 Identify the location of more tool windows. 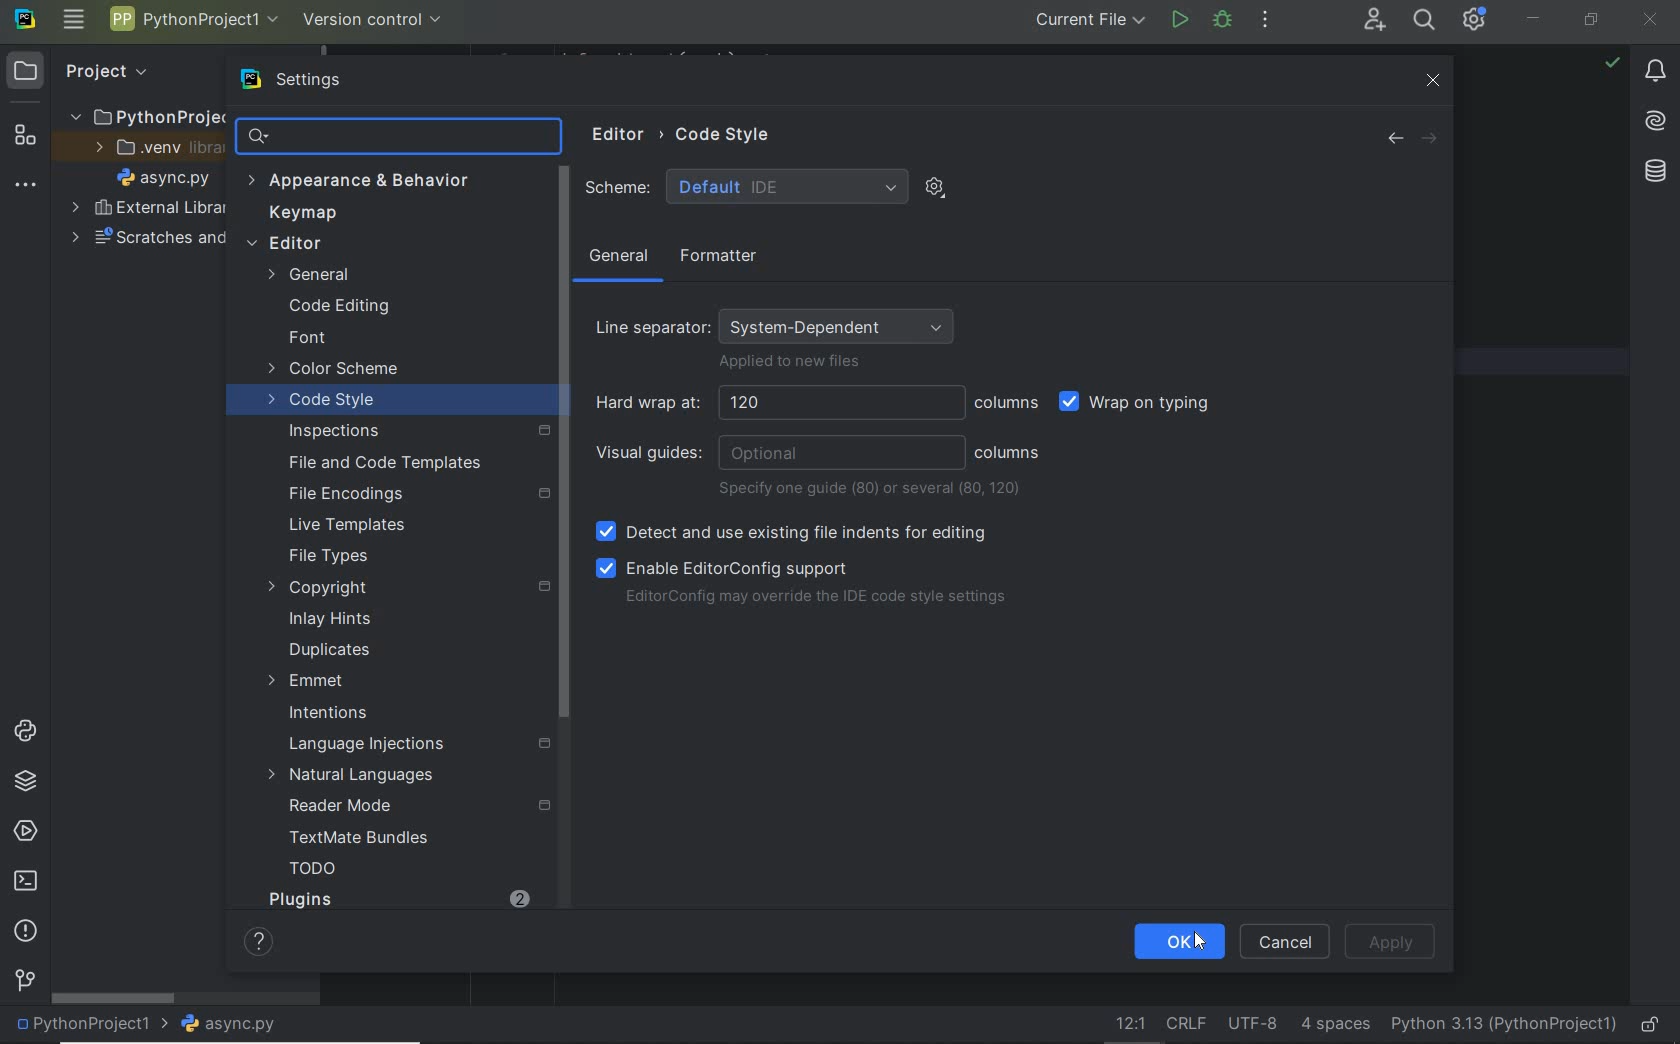
(26, 186).